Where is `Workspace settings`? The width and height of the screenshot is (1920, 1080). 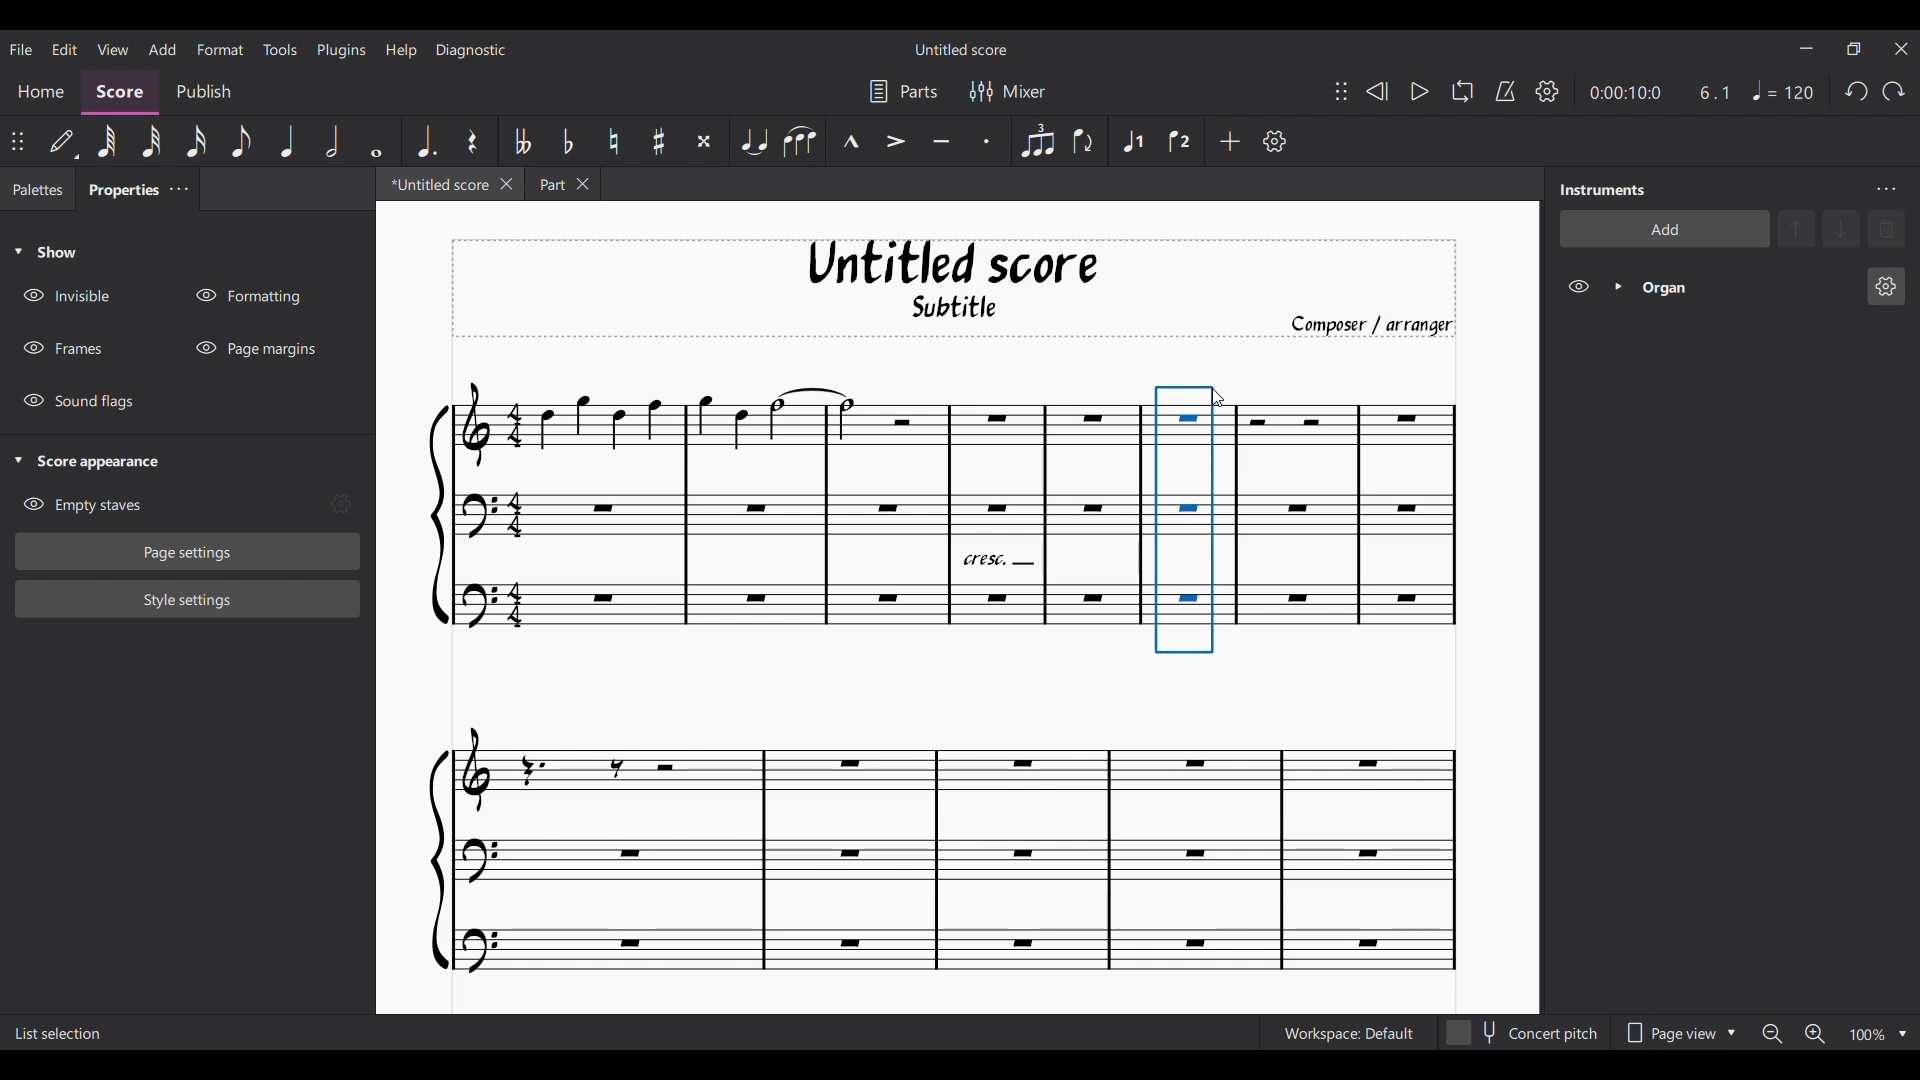
Workspace settings is located at coordinates (1346, 1033).